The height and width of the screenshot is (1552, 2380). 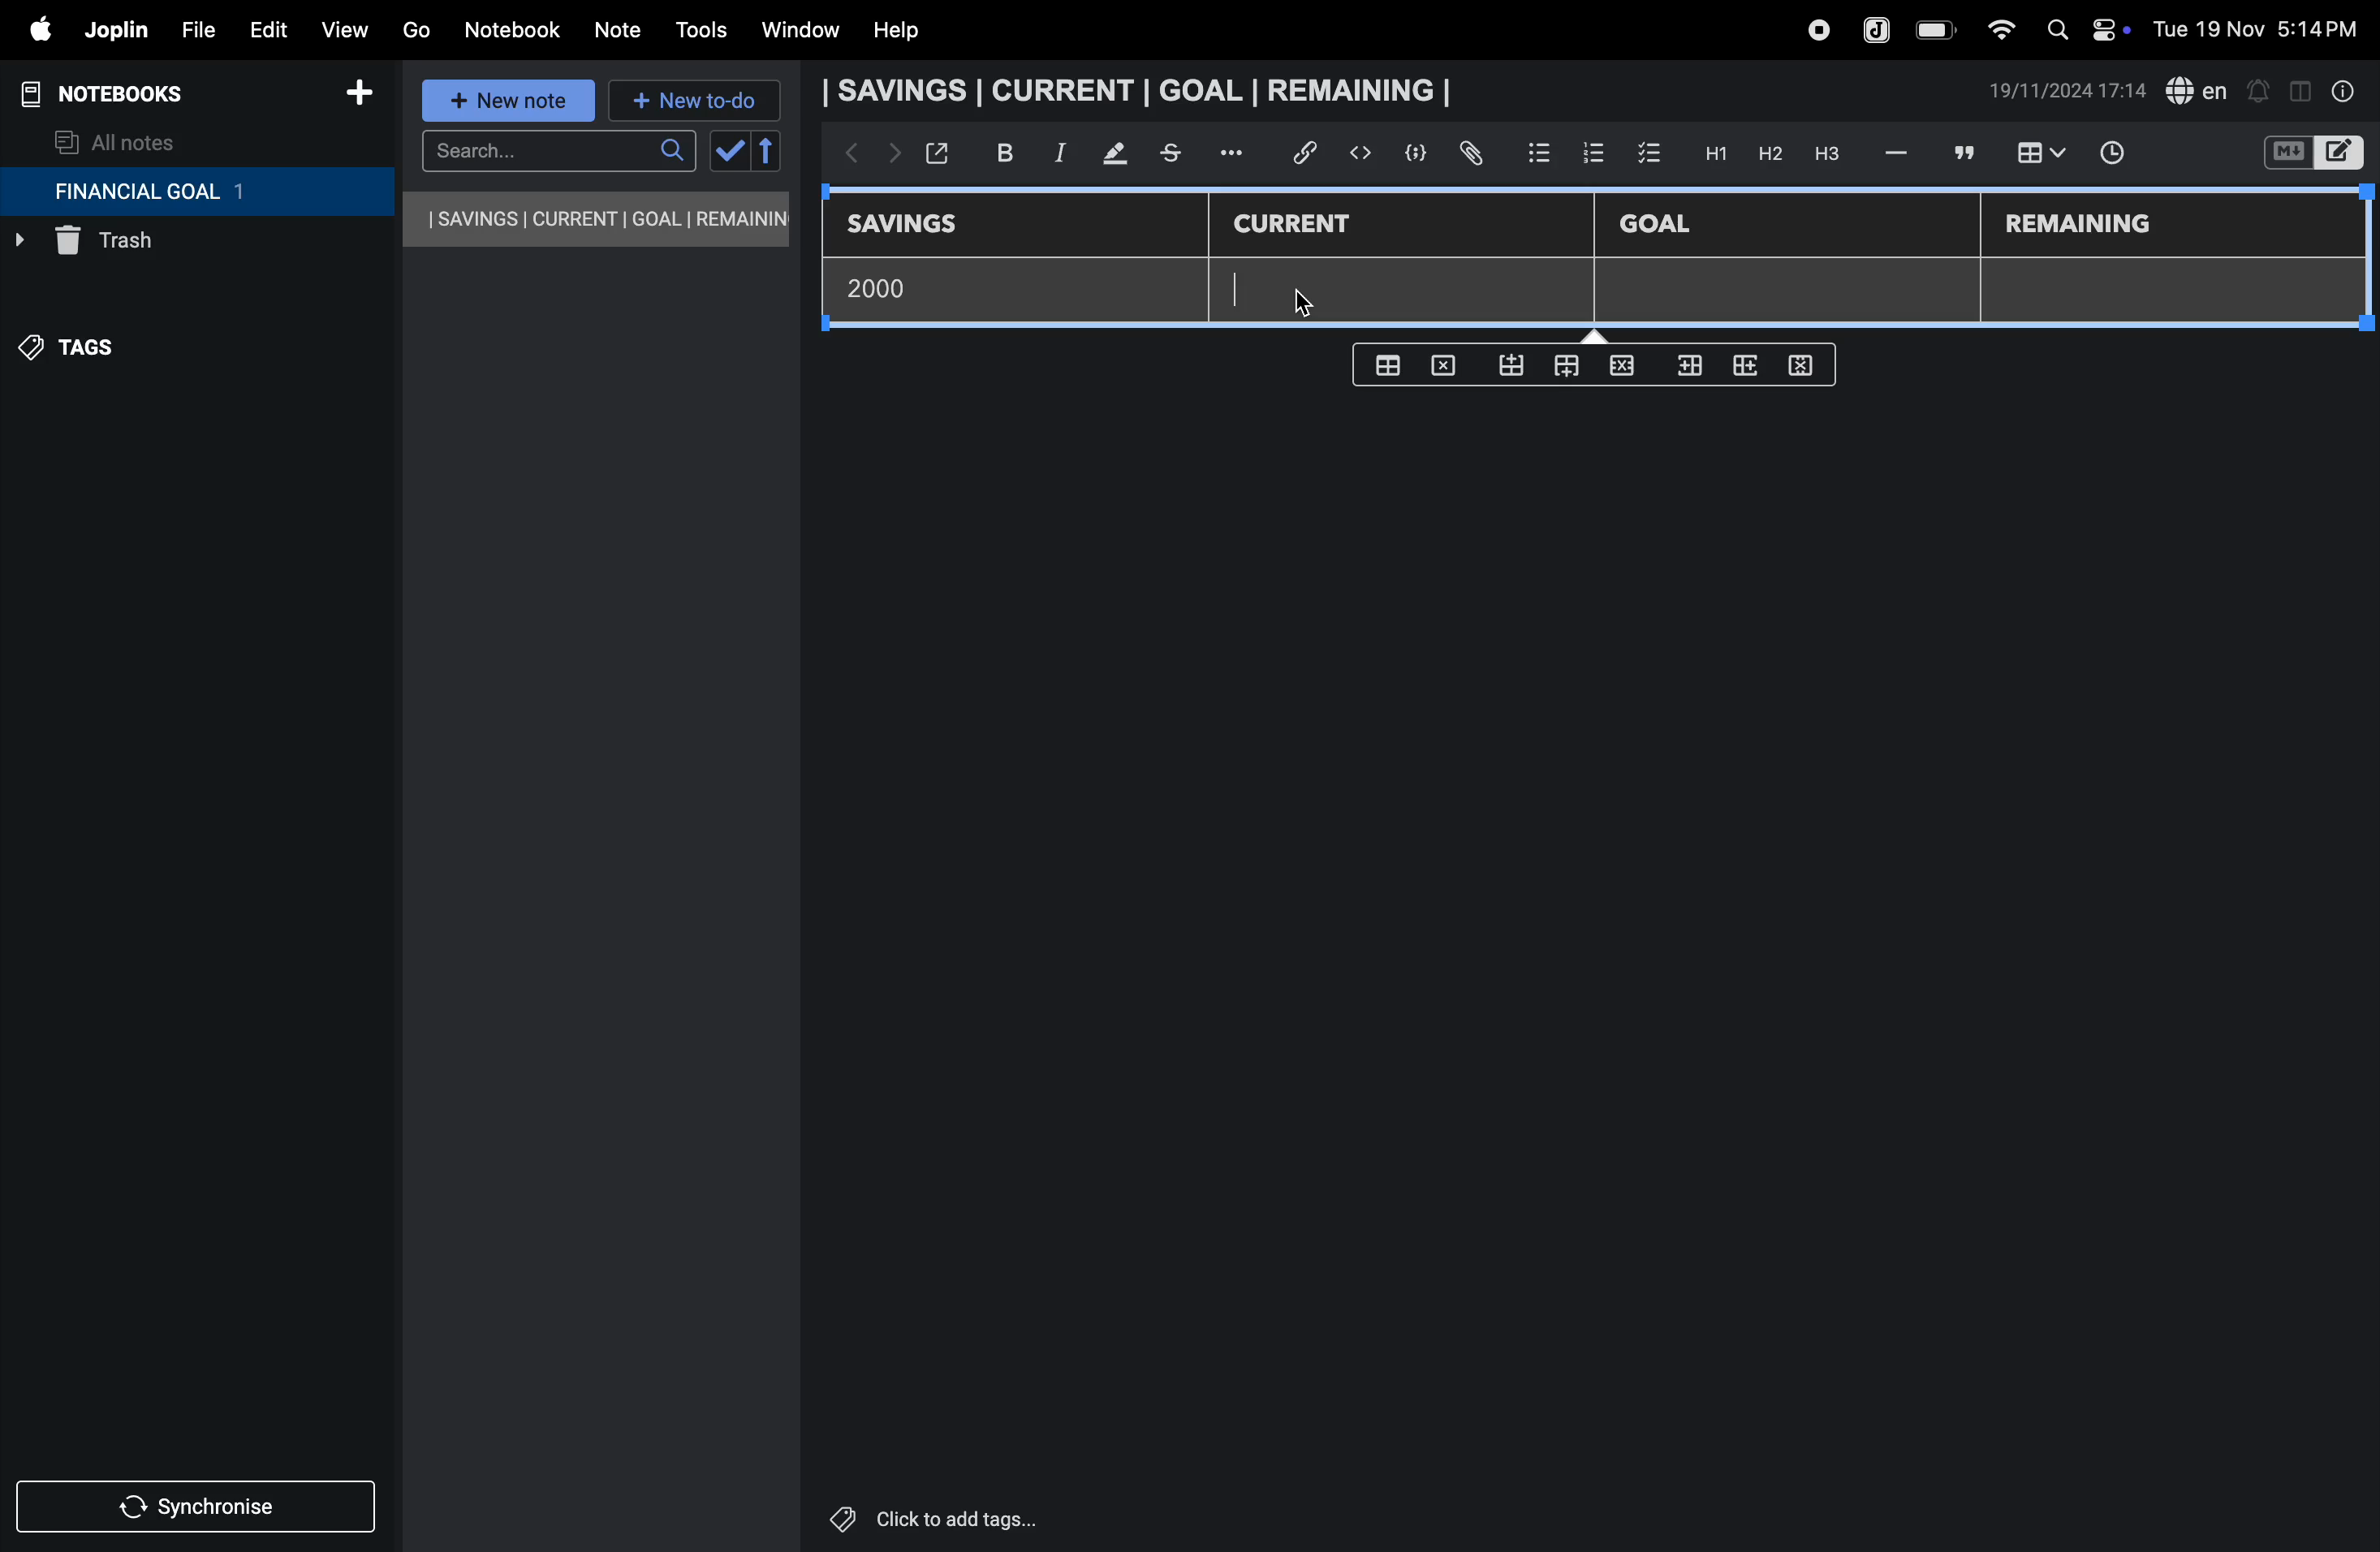 I want to click on itallic, so click(x=1057, y=153).